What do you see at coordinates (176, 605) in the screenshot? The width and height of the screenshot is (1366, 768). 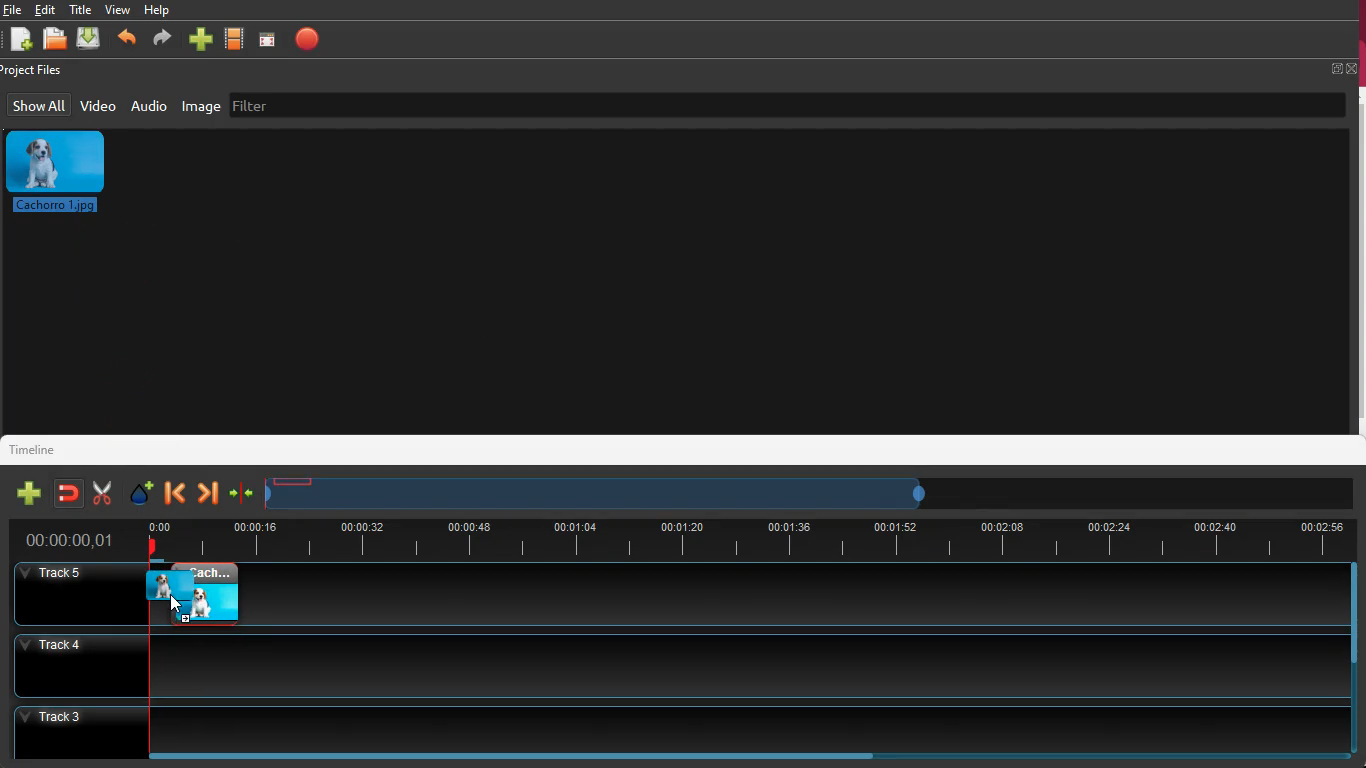 I see `cursor` at bounding box center [176, 605].